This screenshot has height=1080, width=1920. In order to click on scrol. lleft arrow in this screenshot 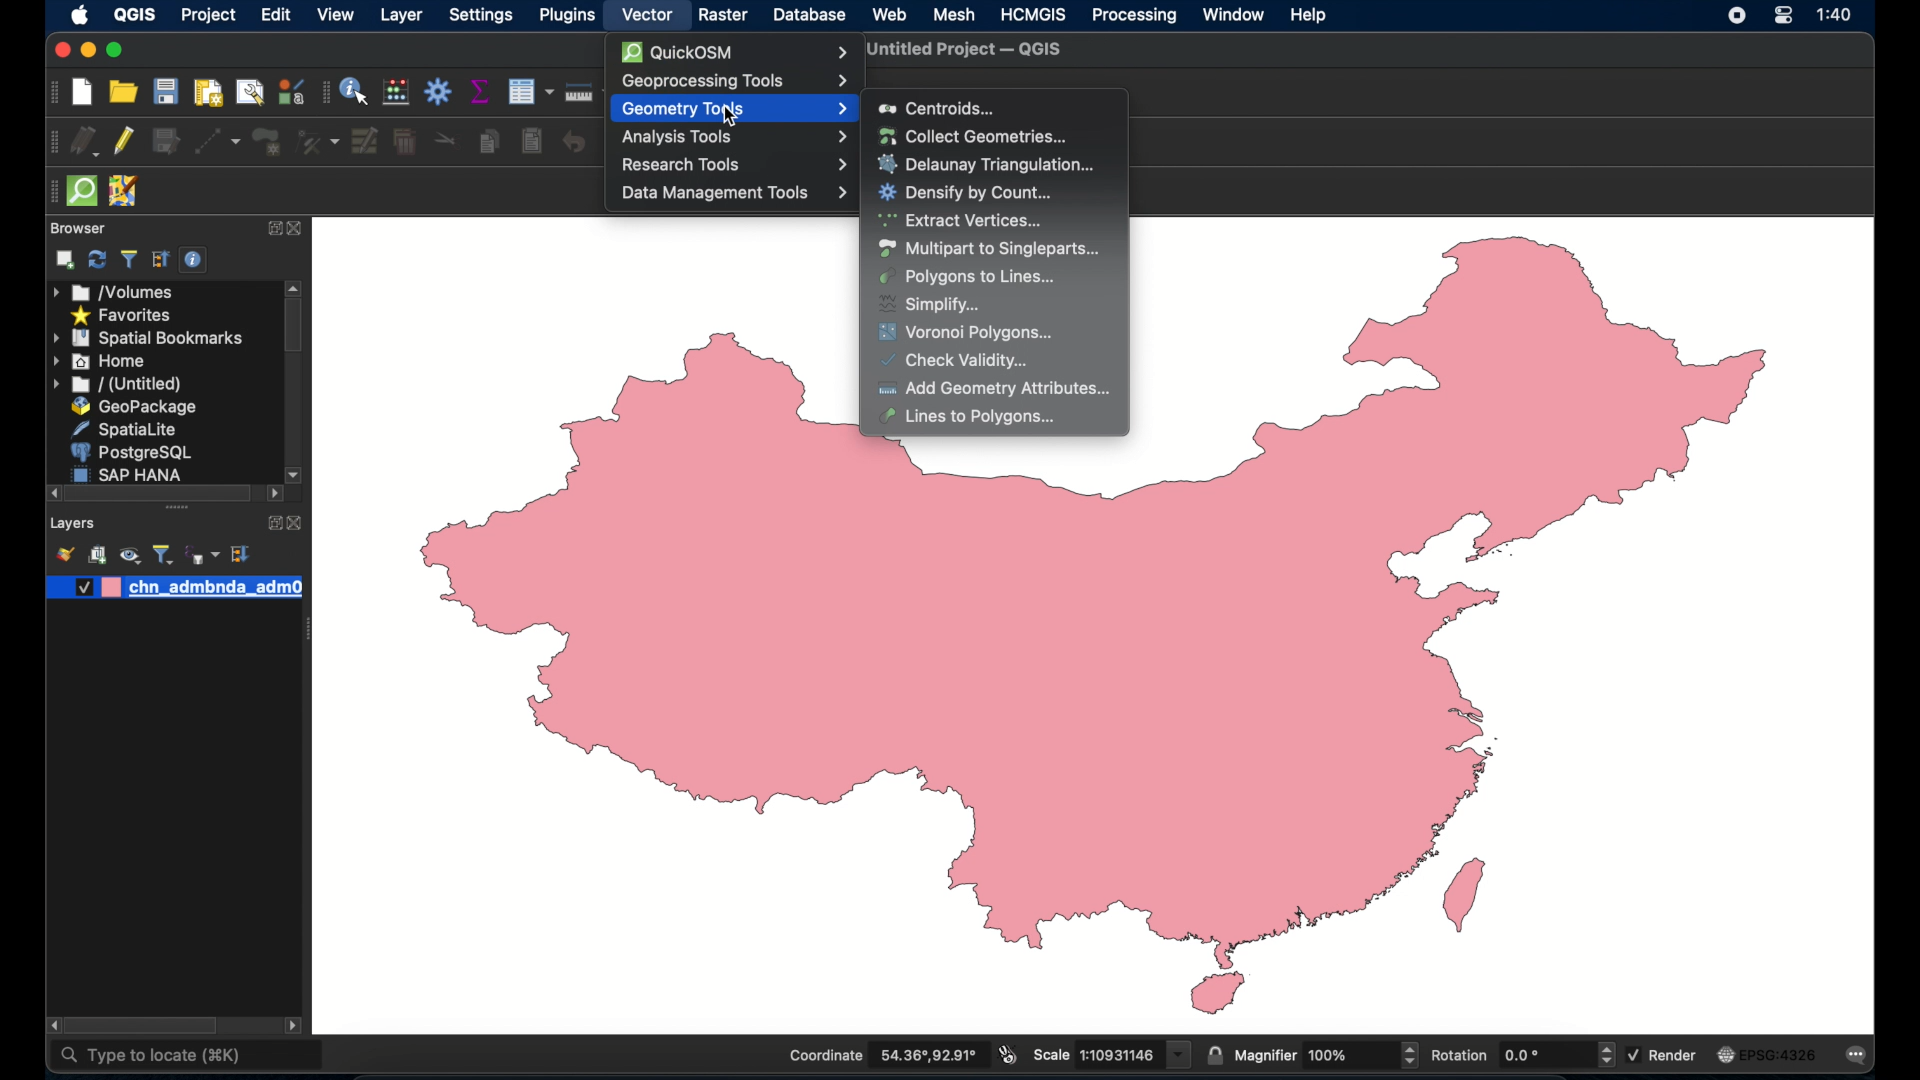, I will do `click(296, 1027)`.